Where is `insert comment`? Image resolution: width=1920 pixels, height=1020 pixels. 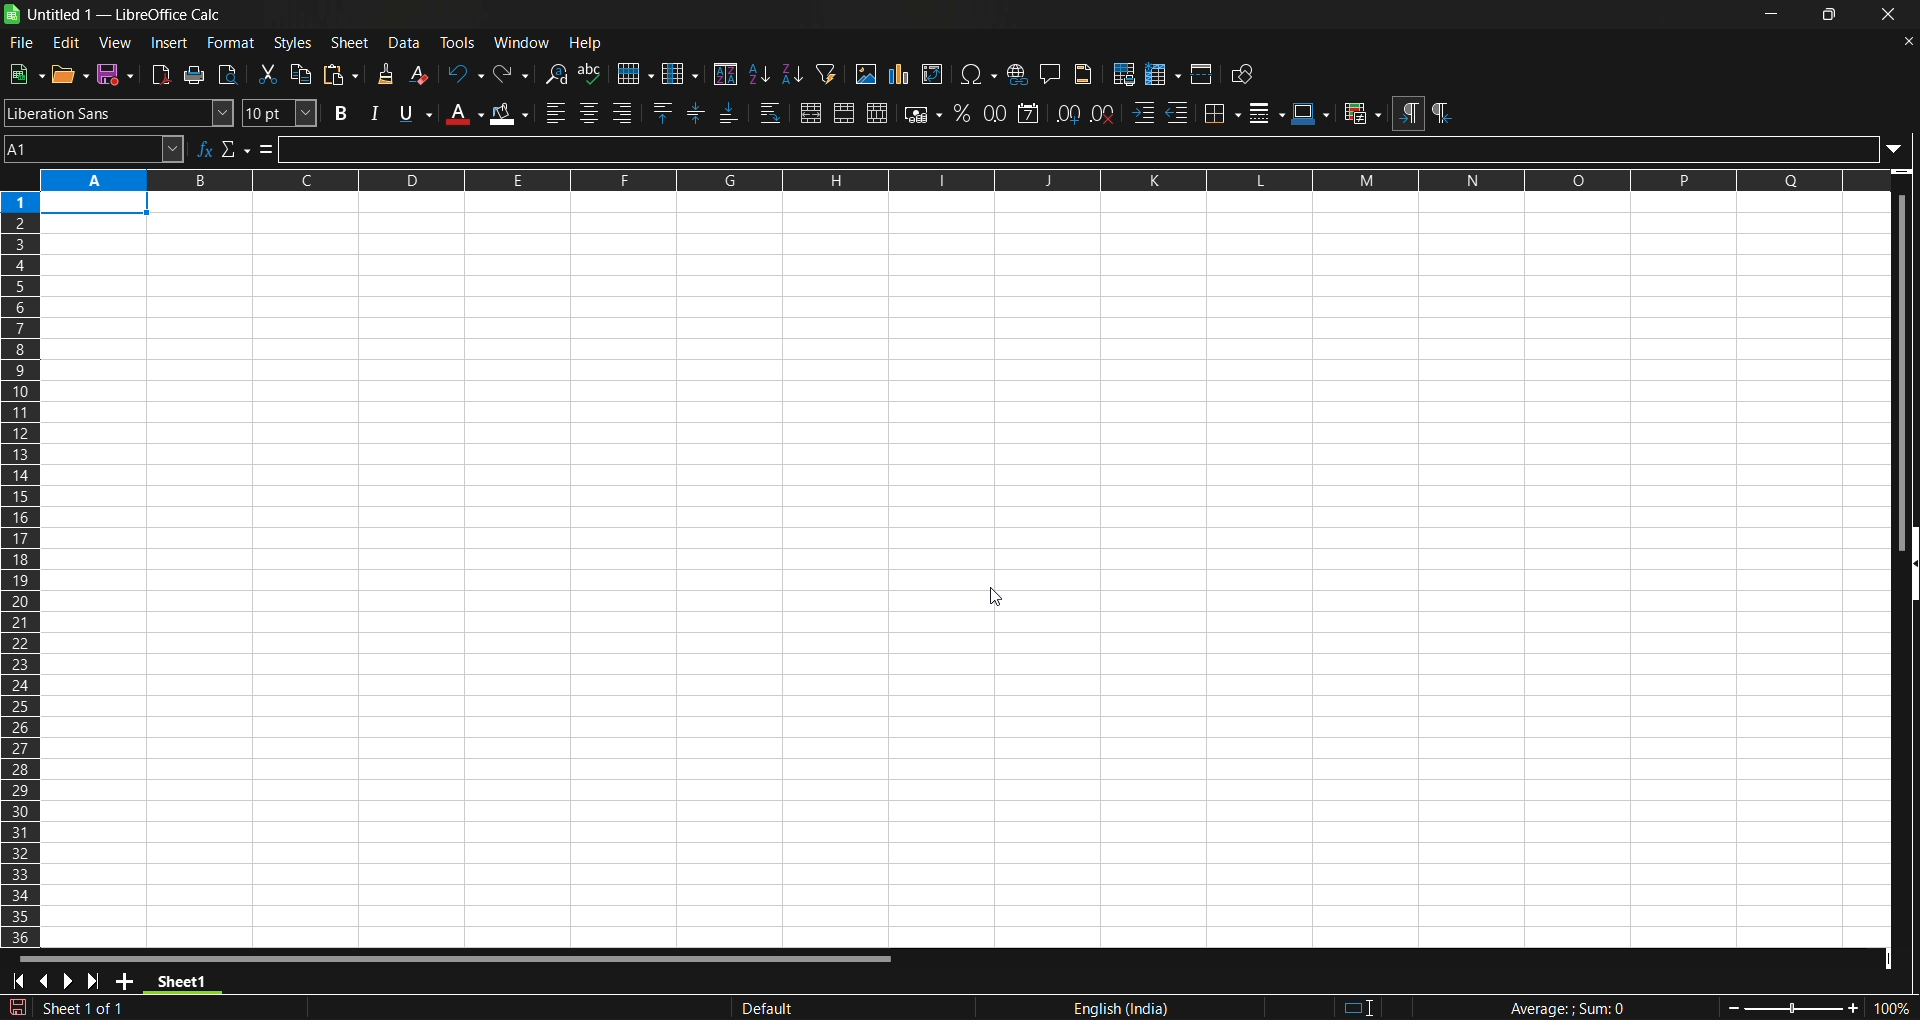
insert comment is located at coordinates (1050, 73).